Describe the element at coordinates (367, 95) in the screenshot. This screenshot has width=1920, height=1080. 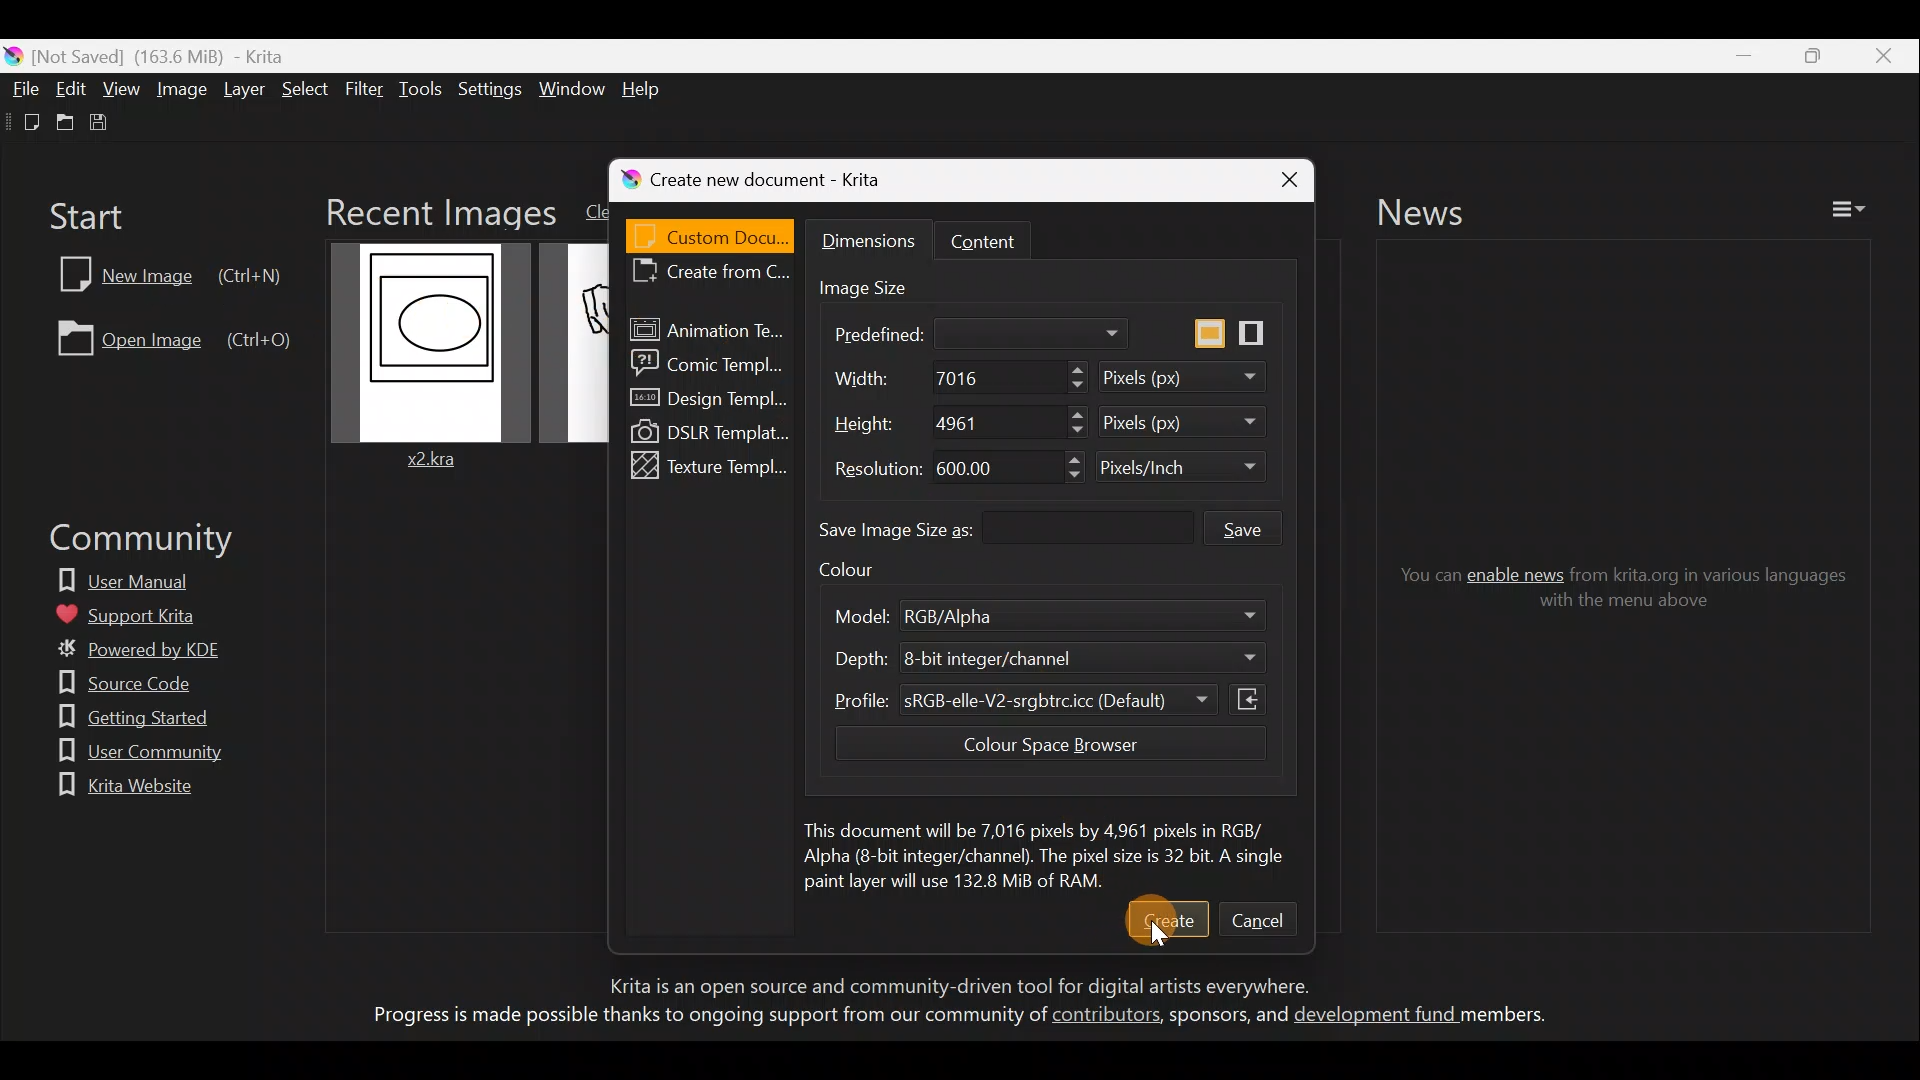
I see `Filter` at that location.